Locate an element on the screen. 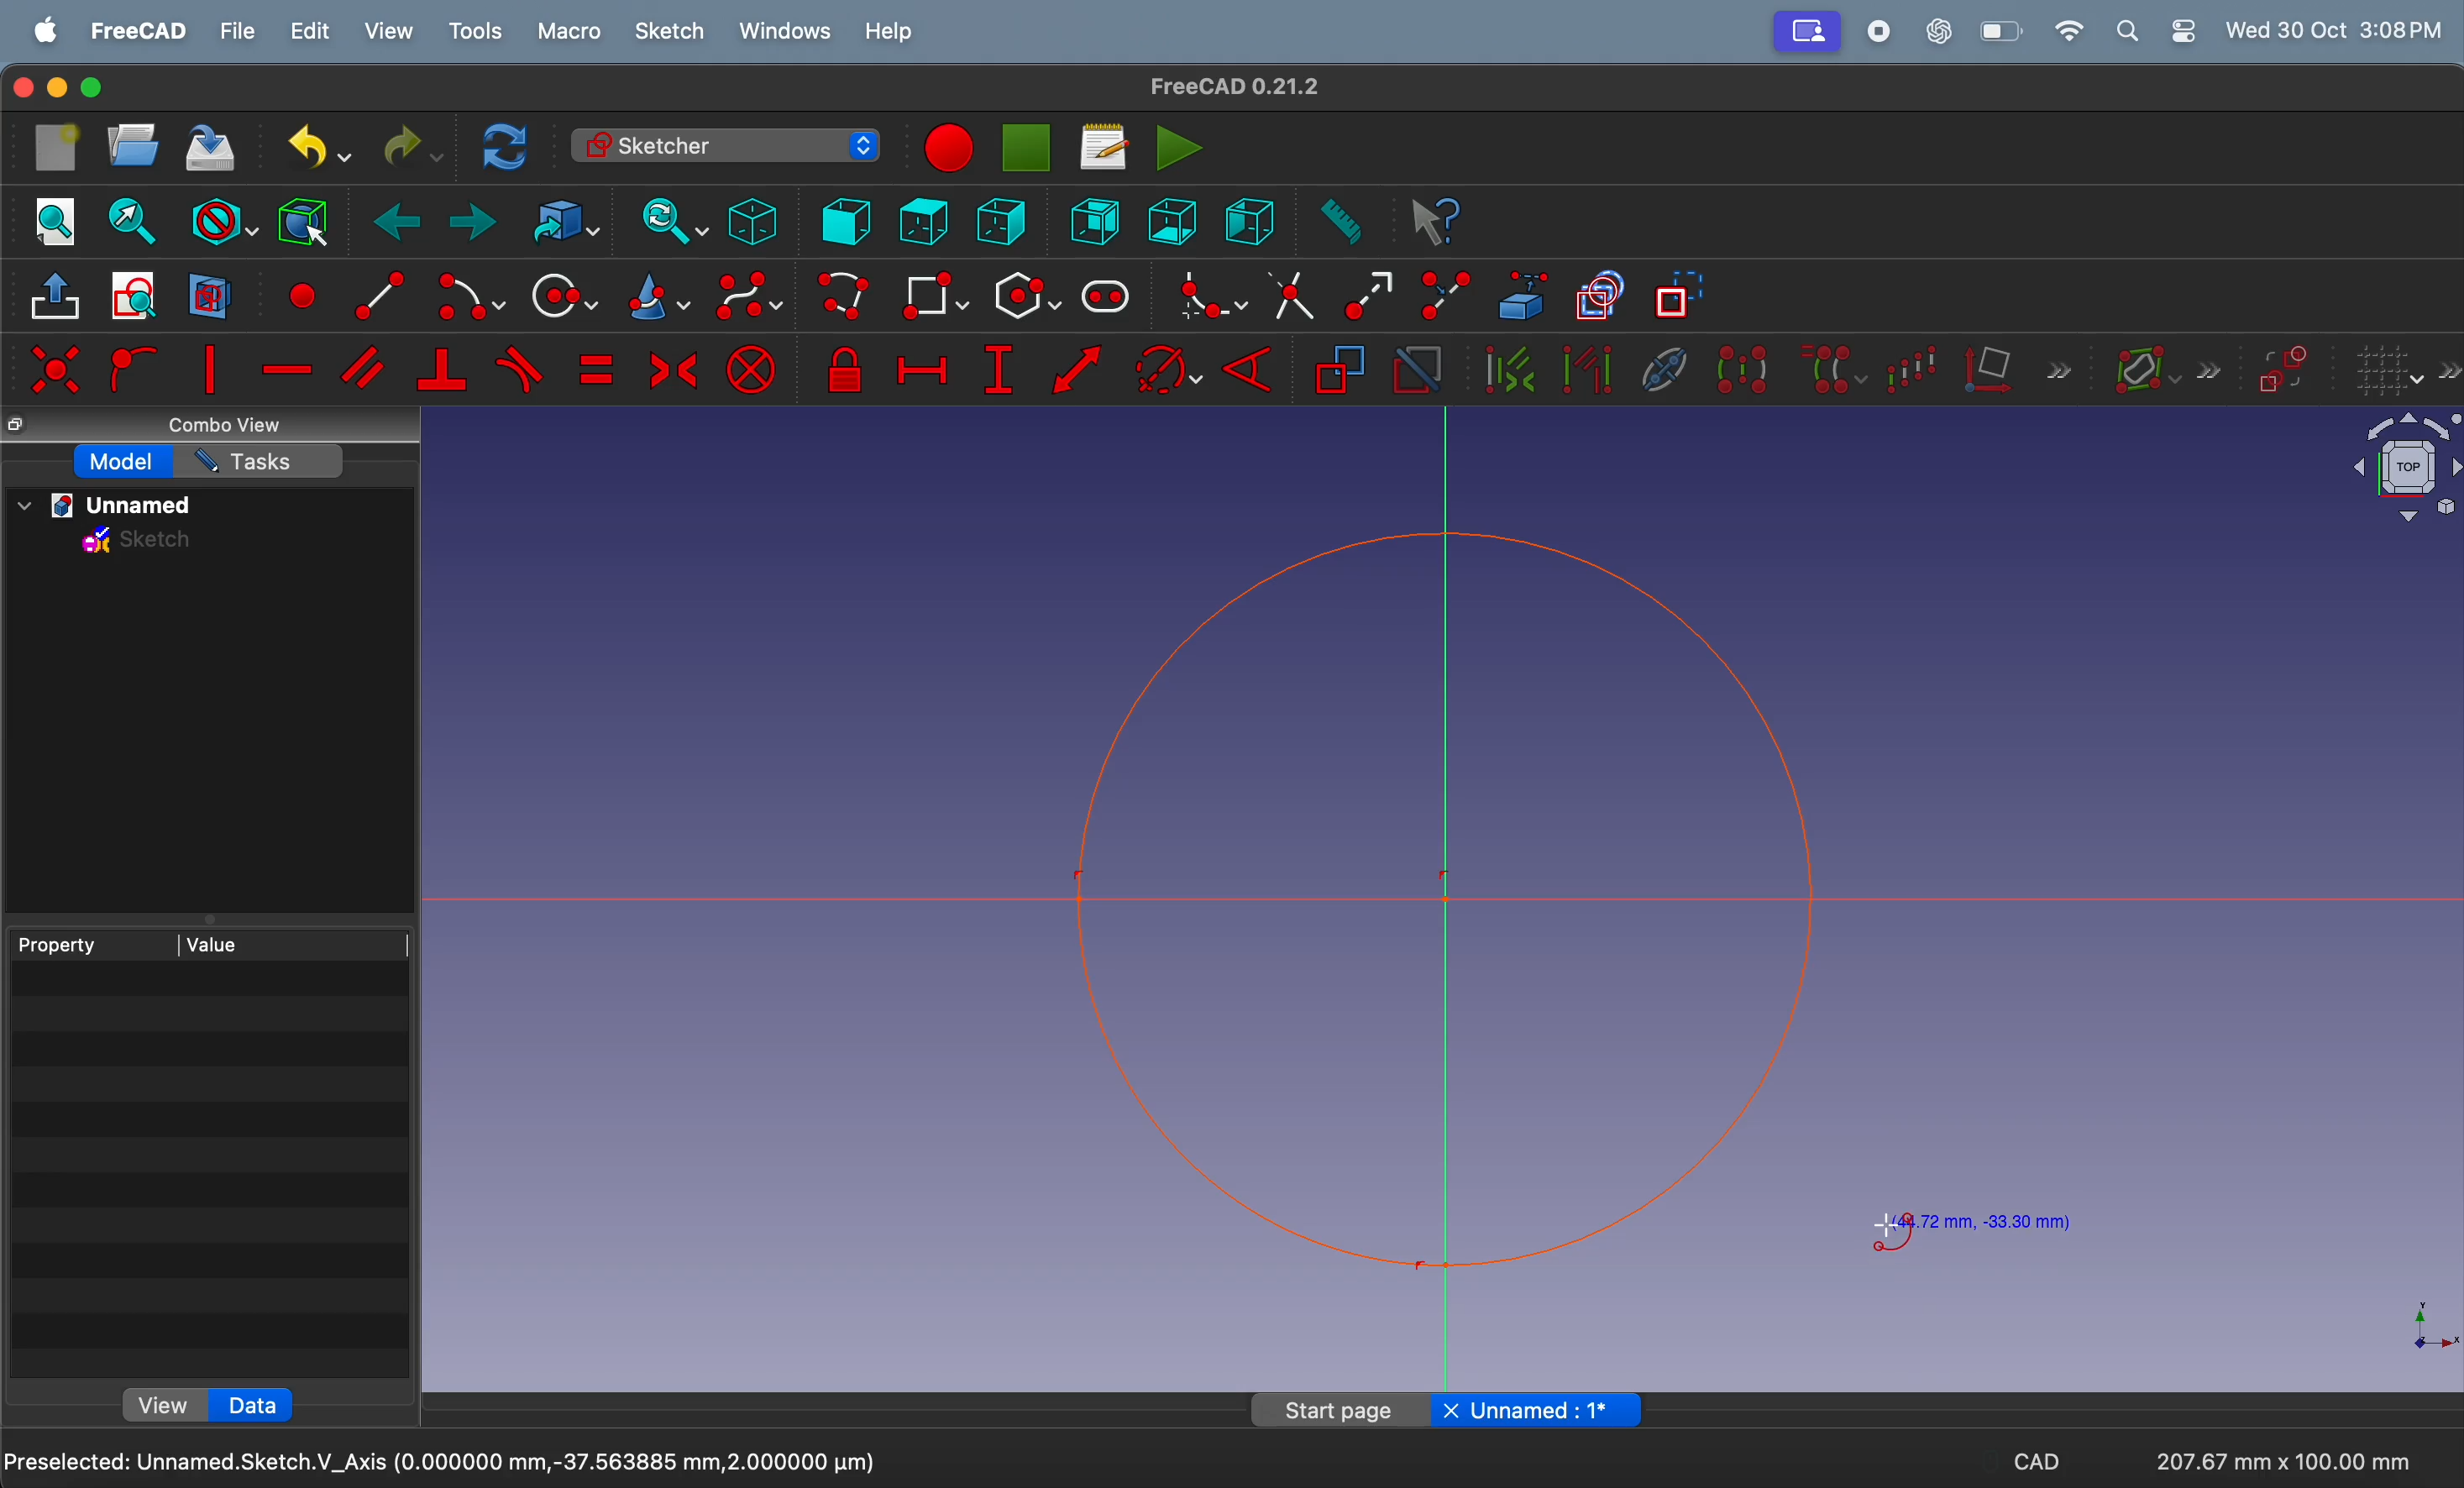 This screenshot has height=1488, width=2464. pause marco is located at coordinates (1028, 148).